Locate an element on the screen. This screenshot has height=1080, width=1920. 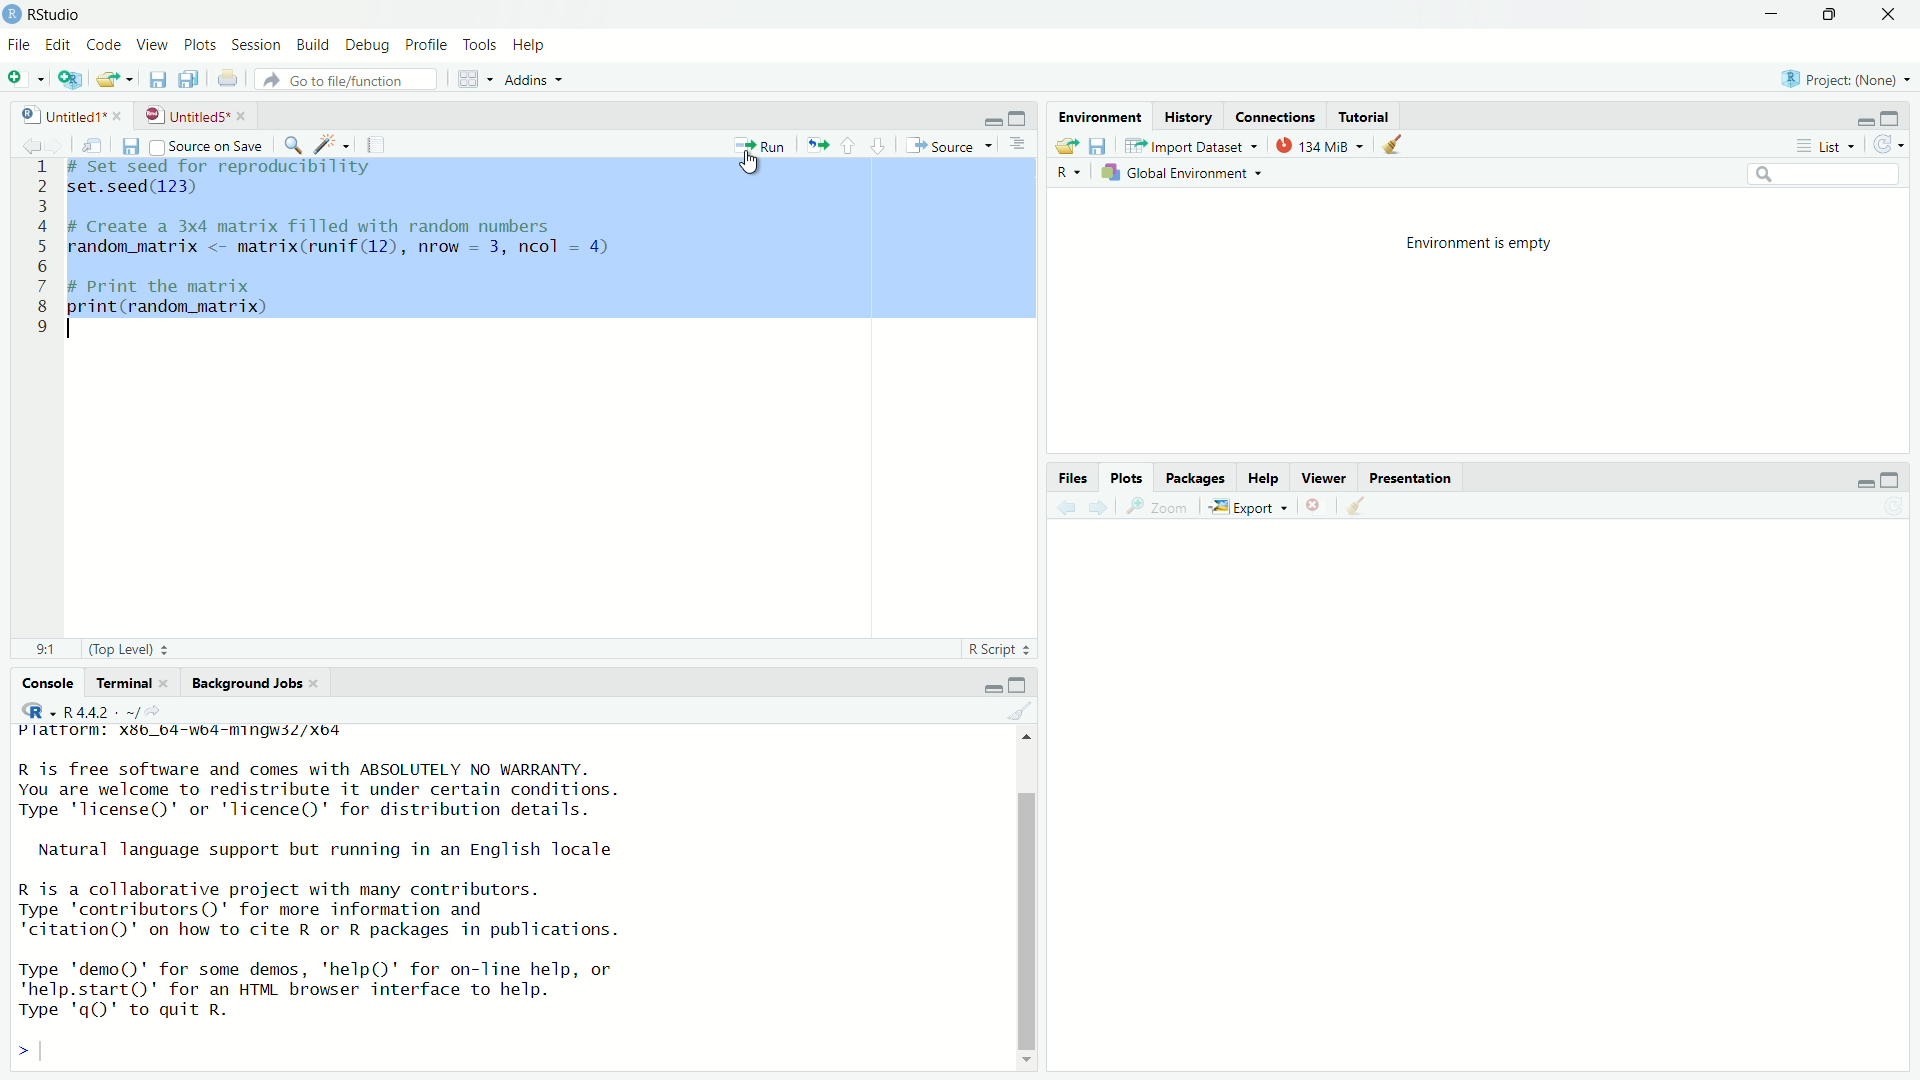
RStudio is located at coordinates (53, 15).